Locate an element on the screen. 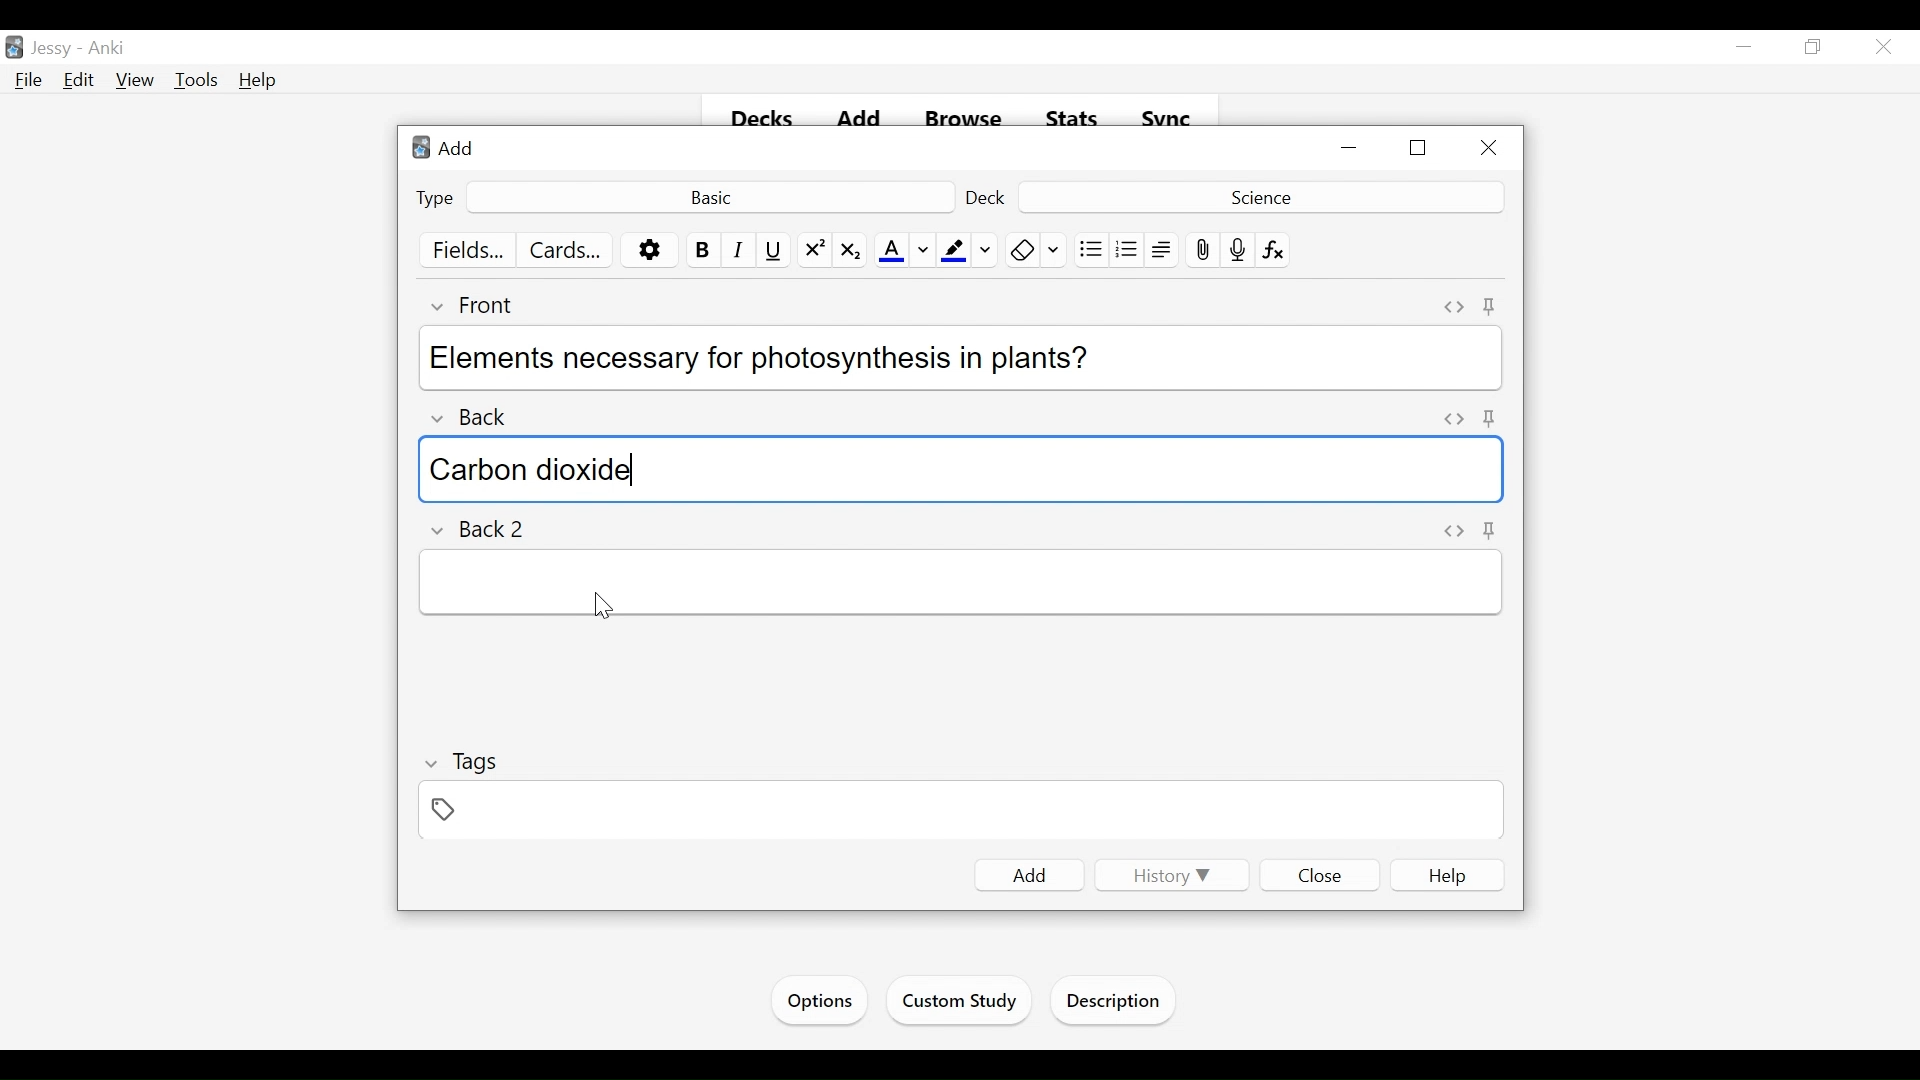  Options is located at coordinates (650, 251).